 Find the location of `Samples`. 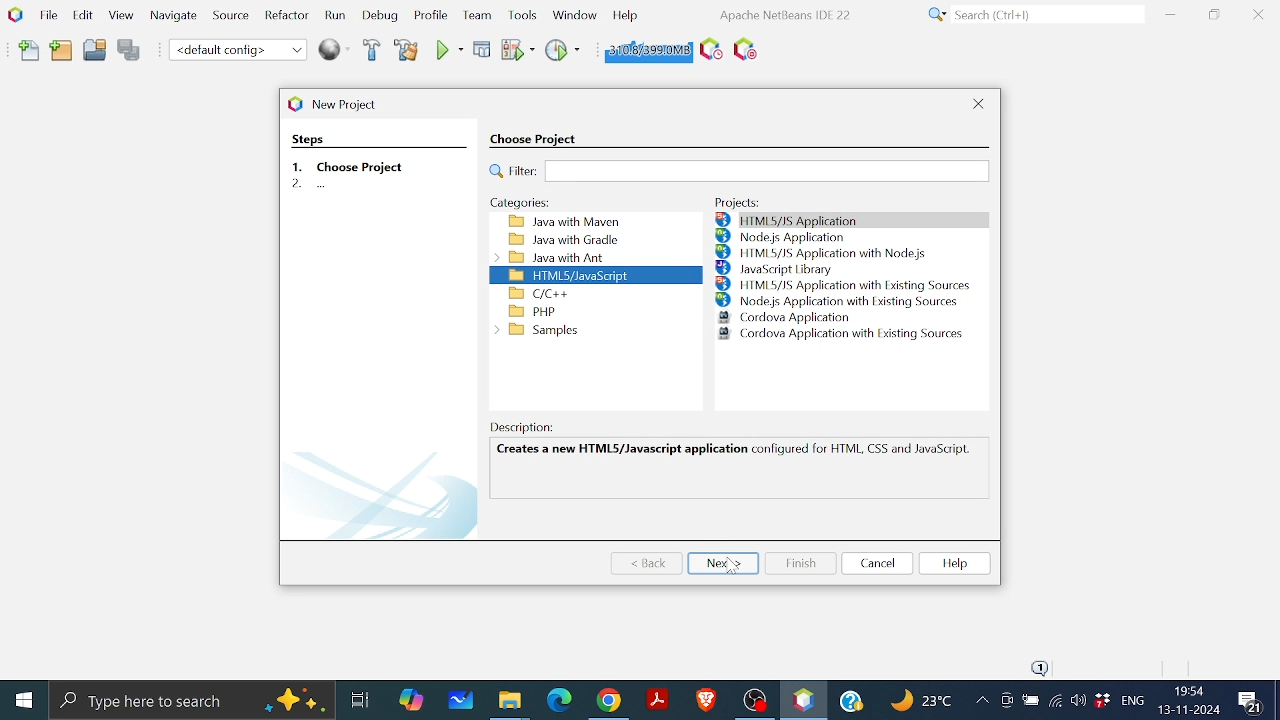

Samples is located at coordinates (545, 330).